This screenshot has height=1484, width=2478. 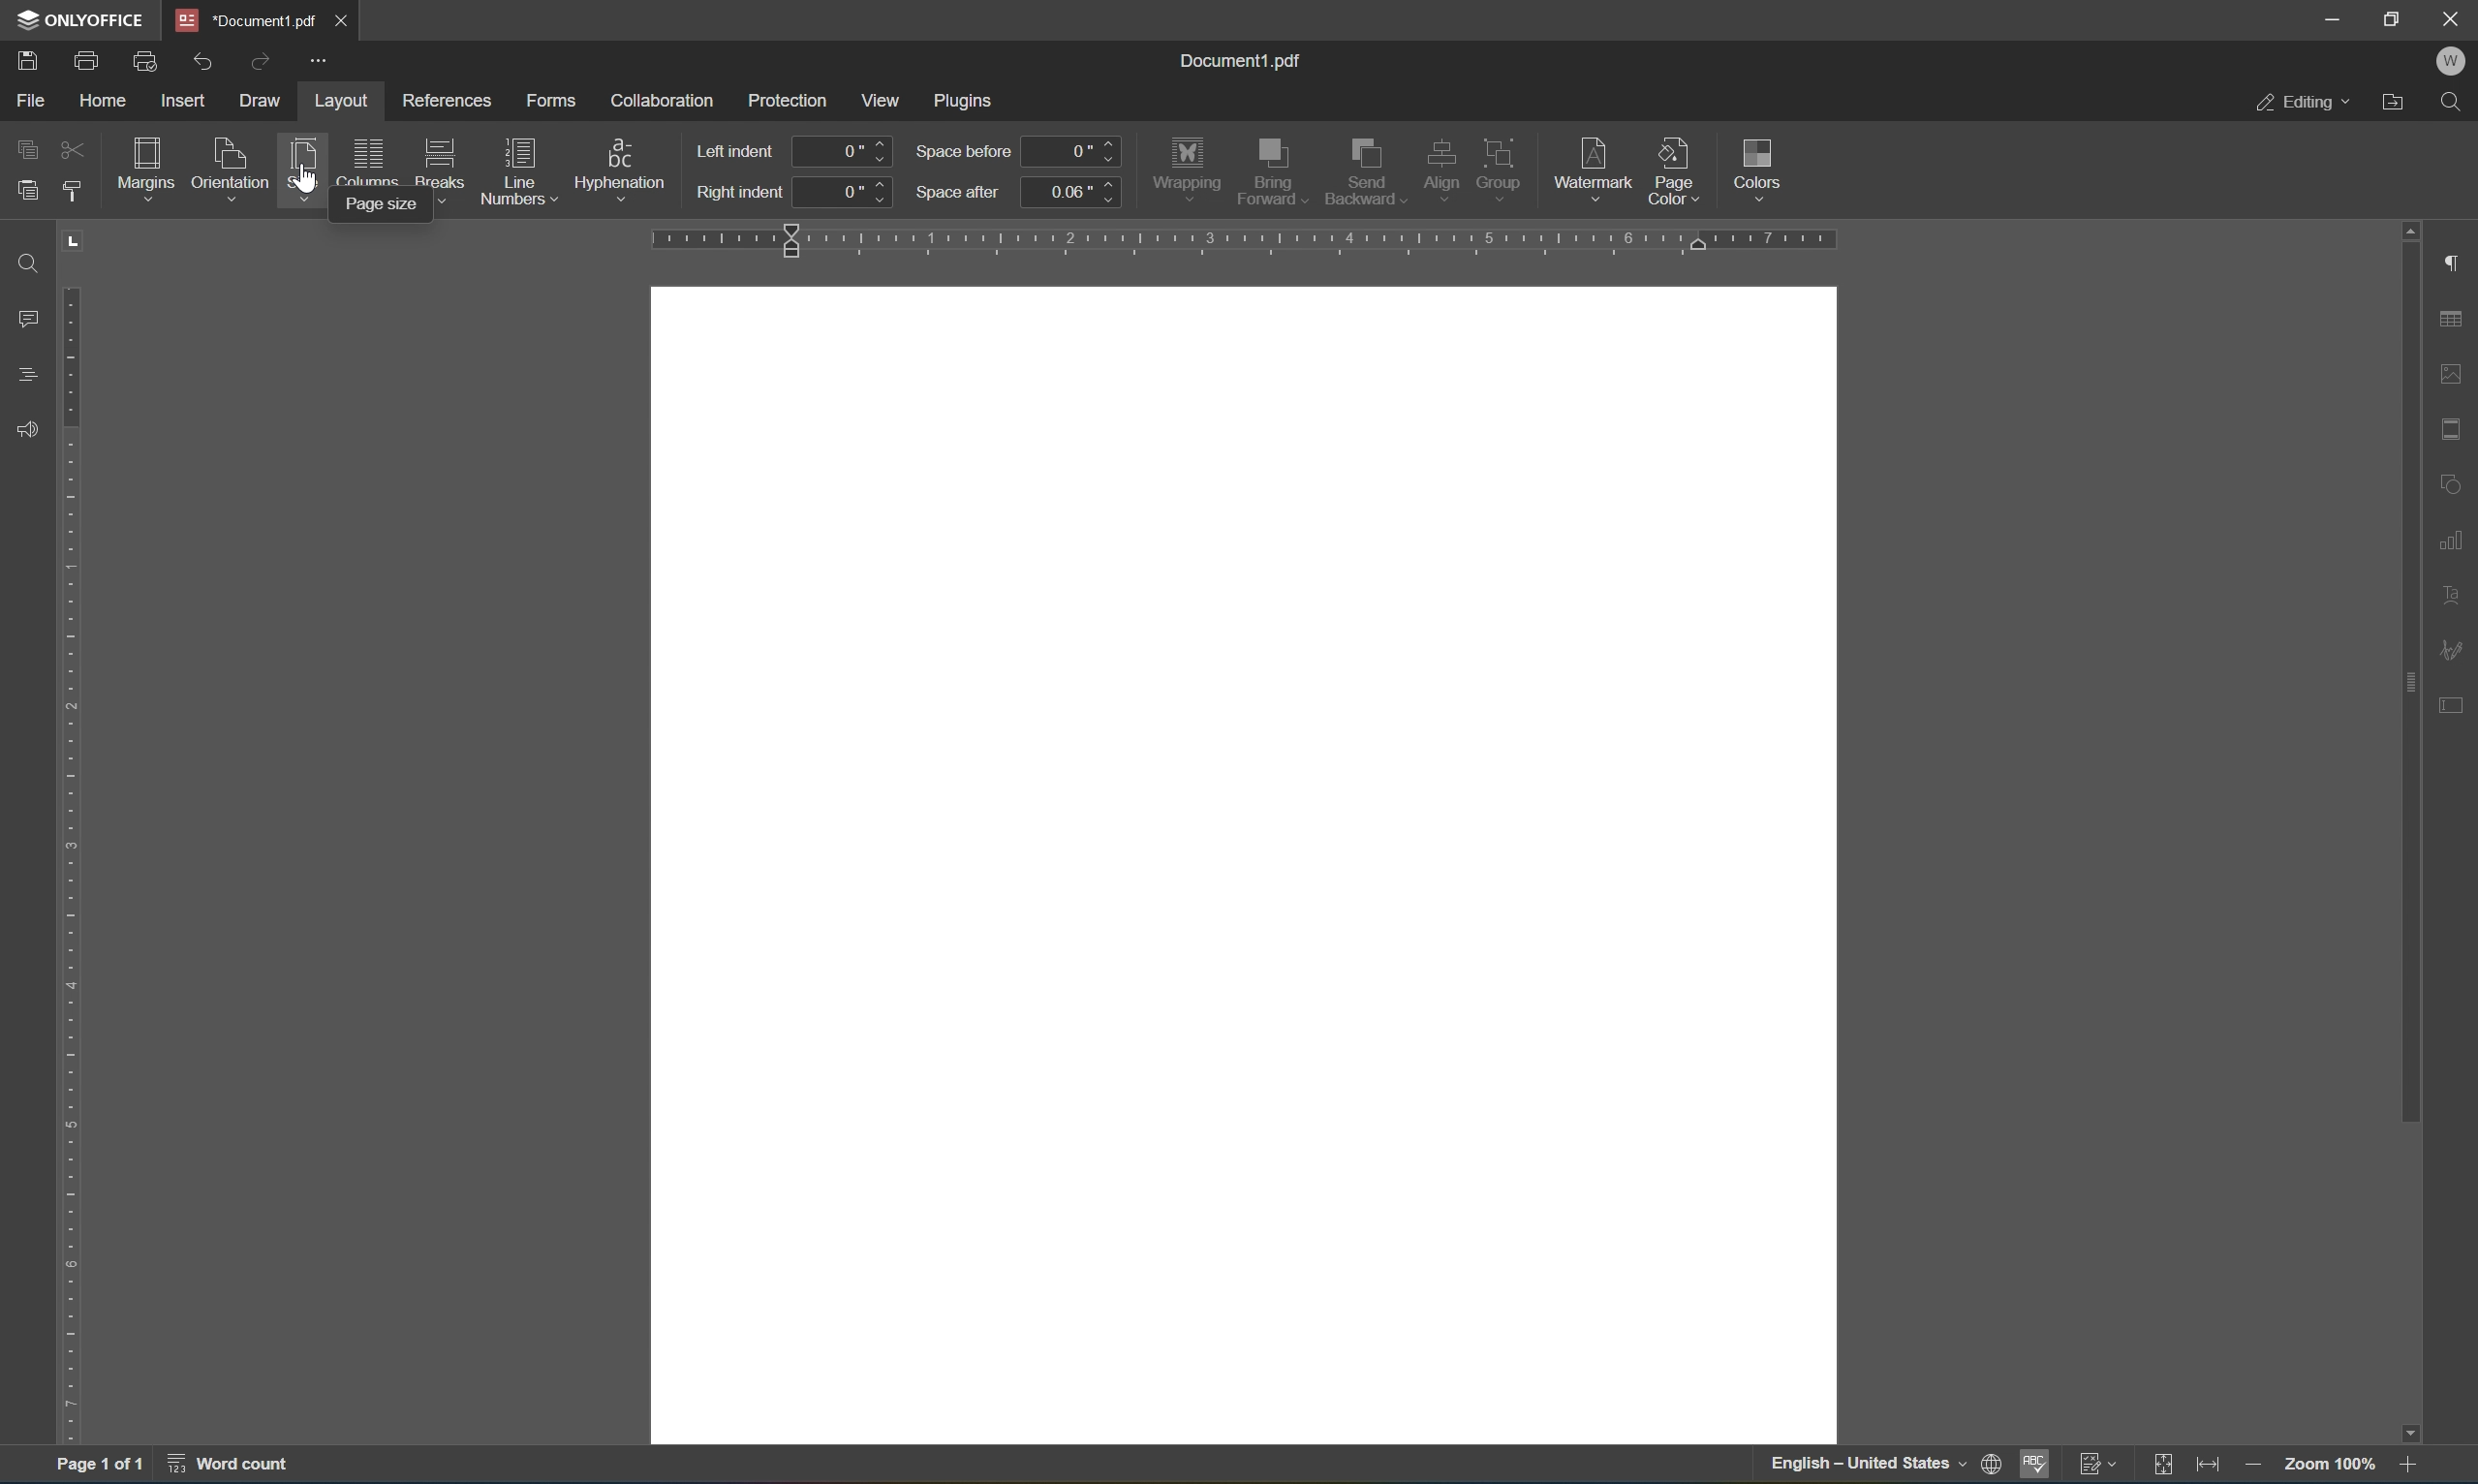 What do you see at coordinates (339, 98) in the screenshot?
I see `layout` at bounding box center [339, 98].